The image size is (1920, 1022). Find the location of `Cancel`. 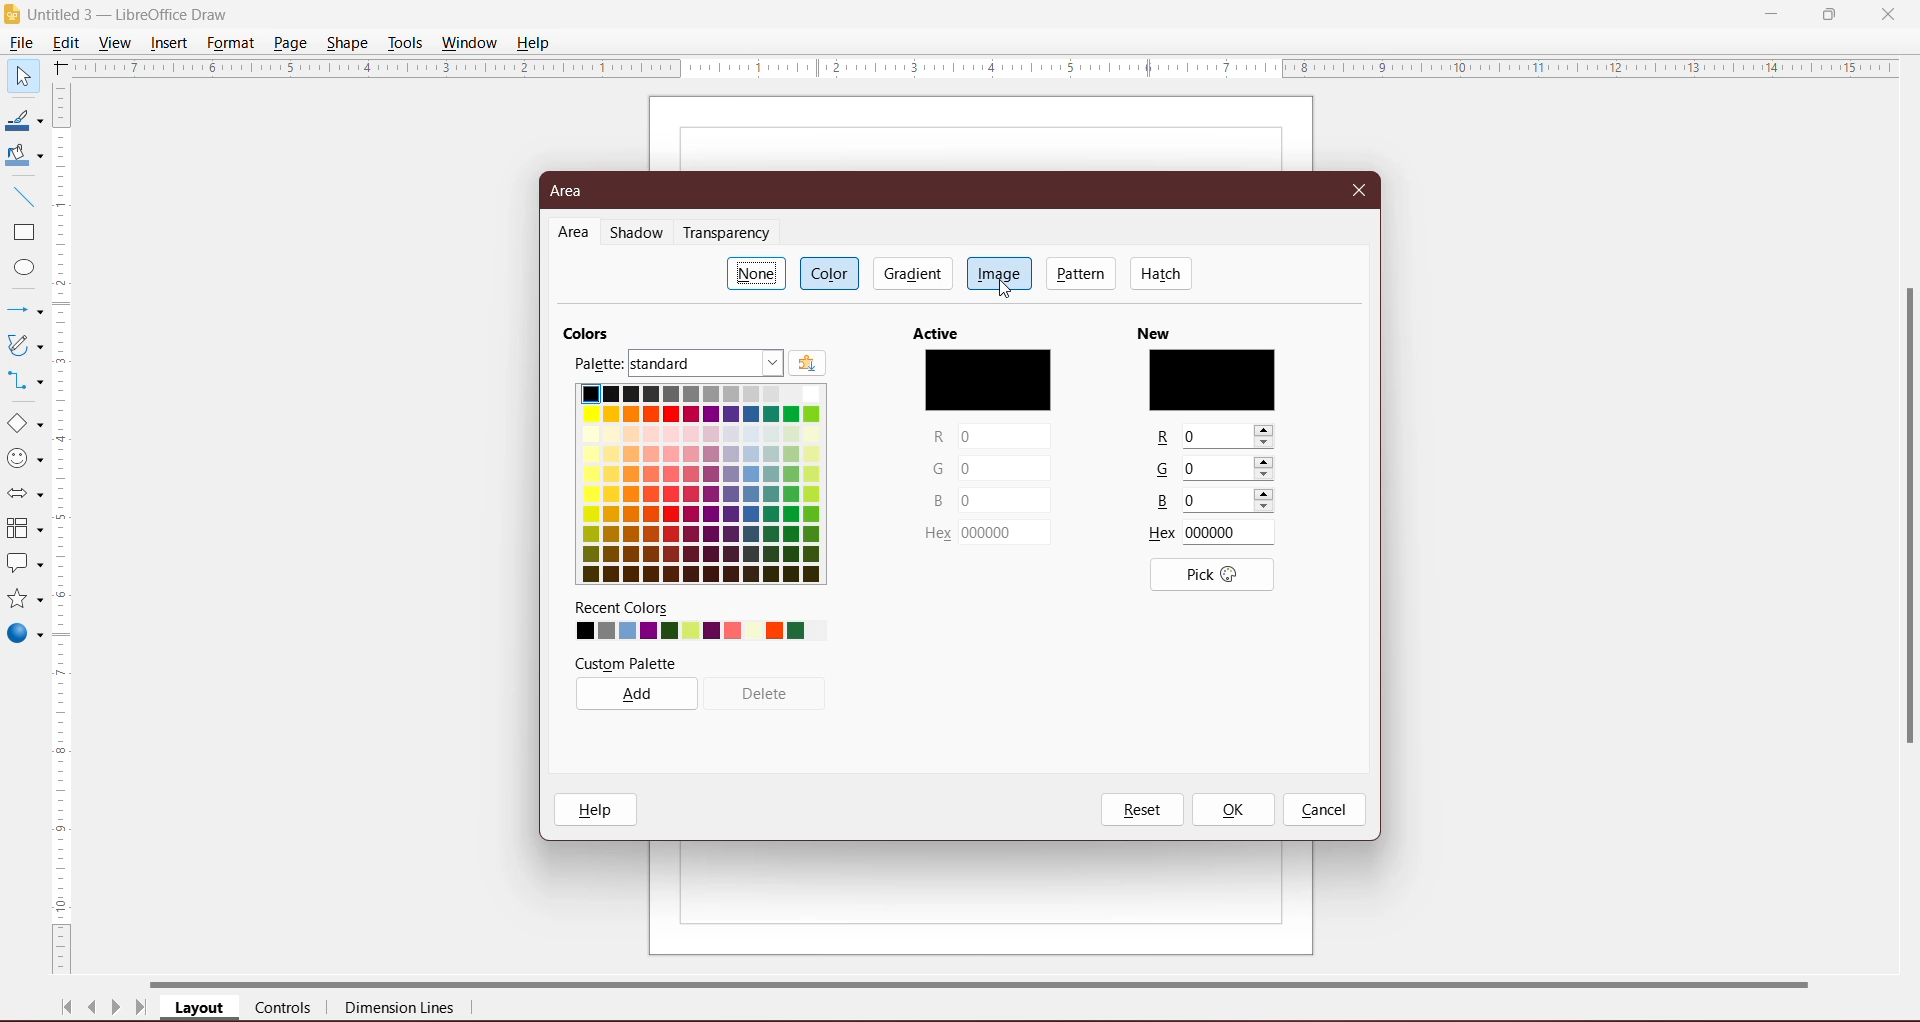

Cancel is located at coordinates (1324, 811).